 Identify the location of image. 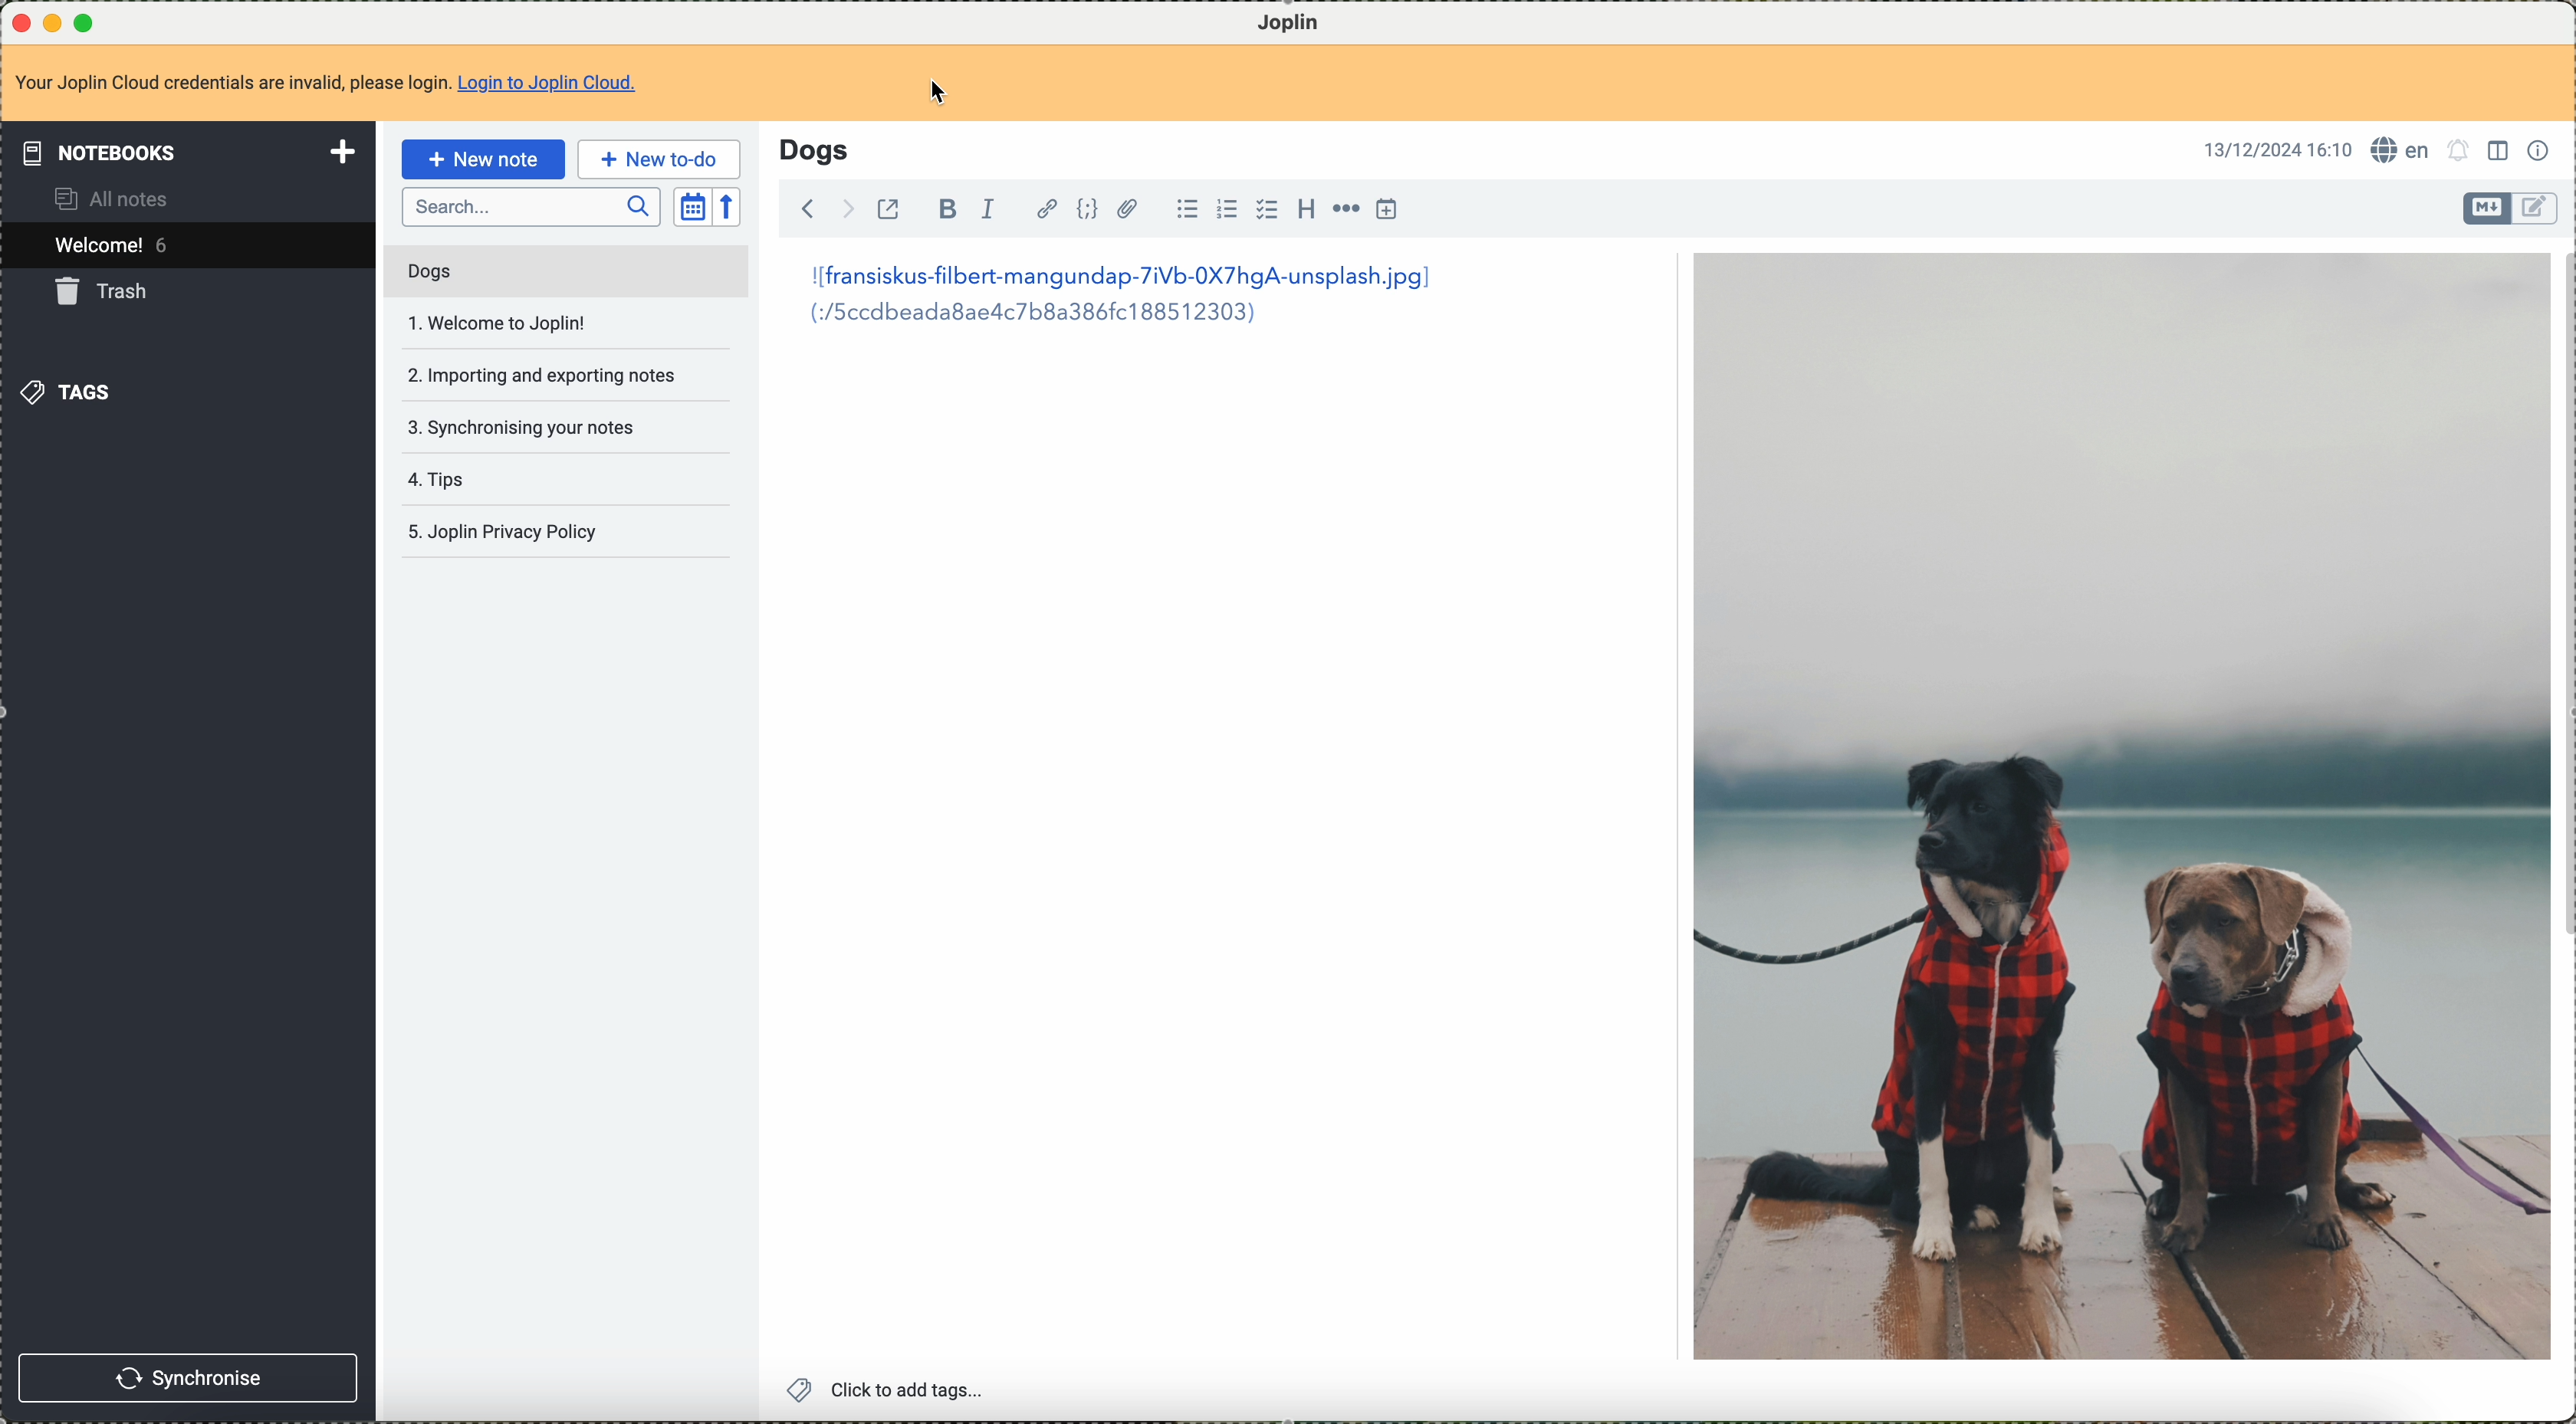
(2119, 806).